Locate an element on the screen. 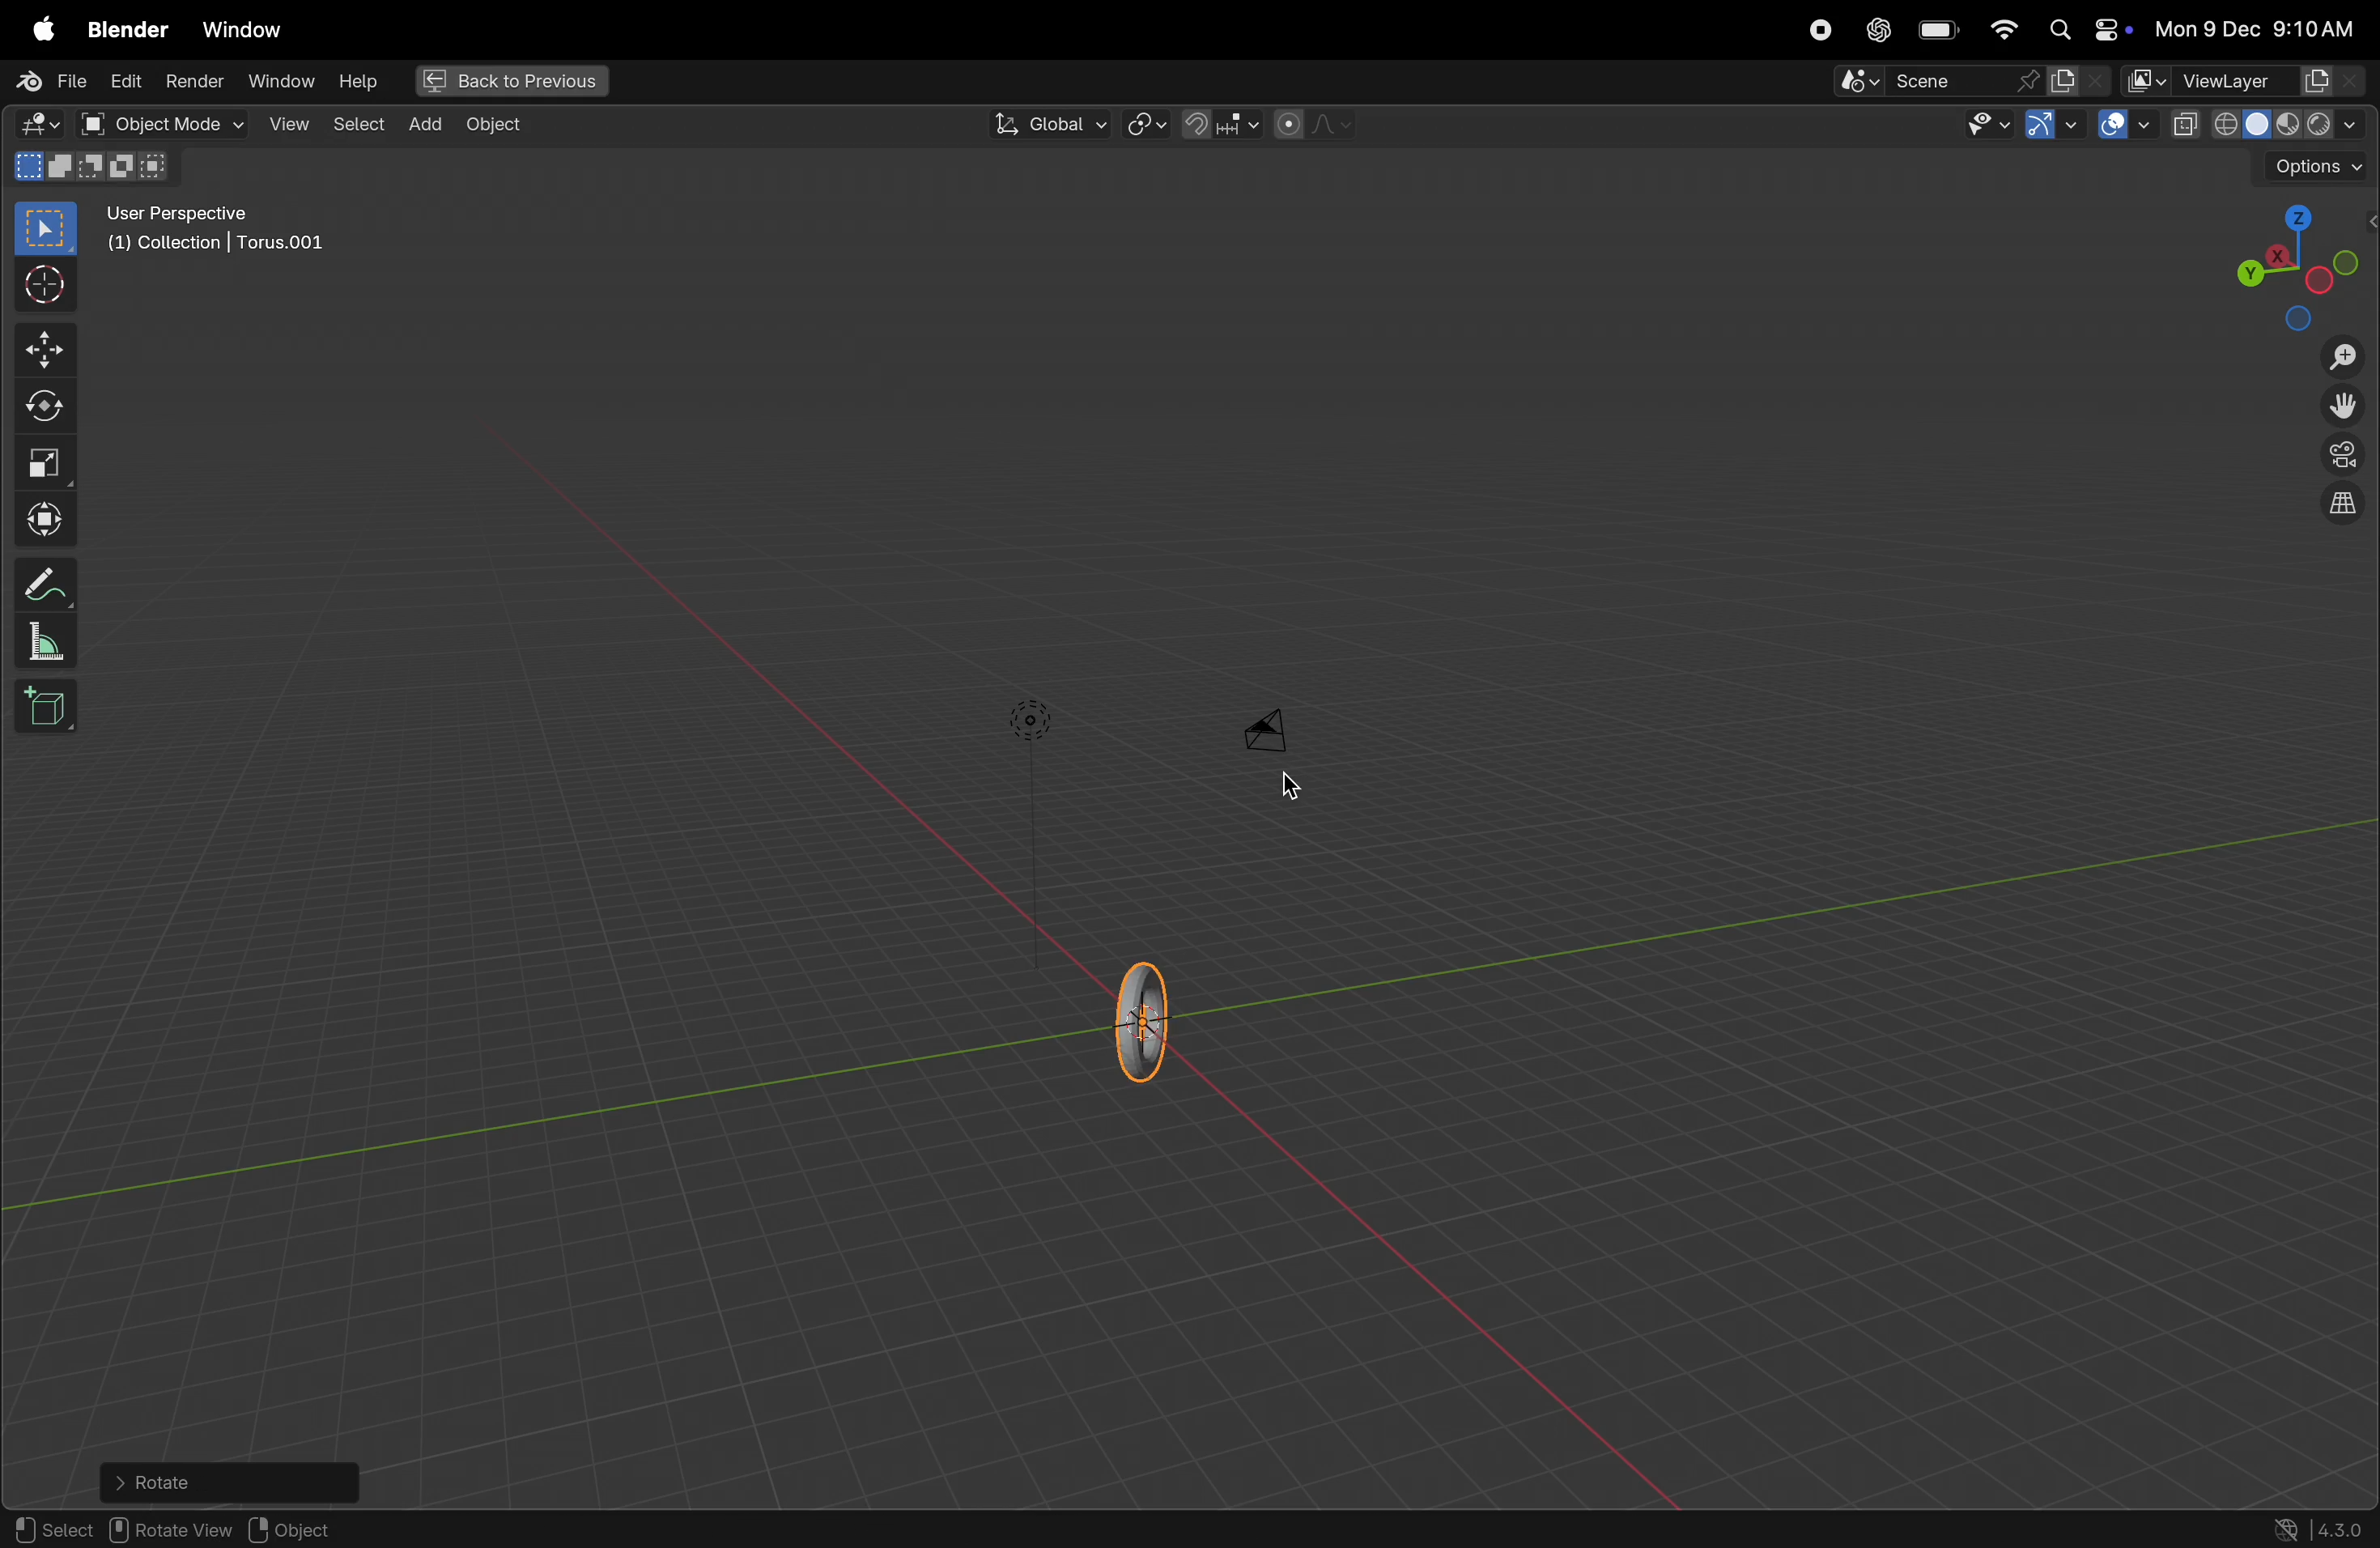  view is located at coordinates (288, 123).